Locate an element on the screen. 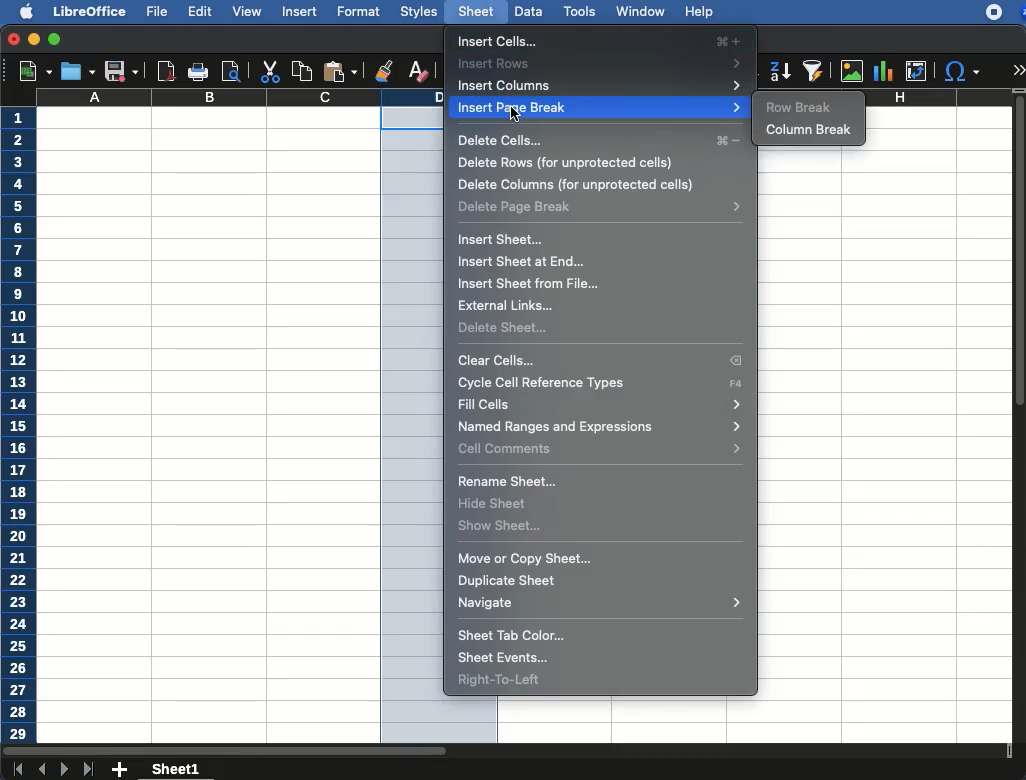  delete page break is located at coordinates (601, 207).